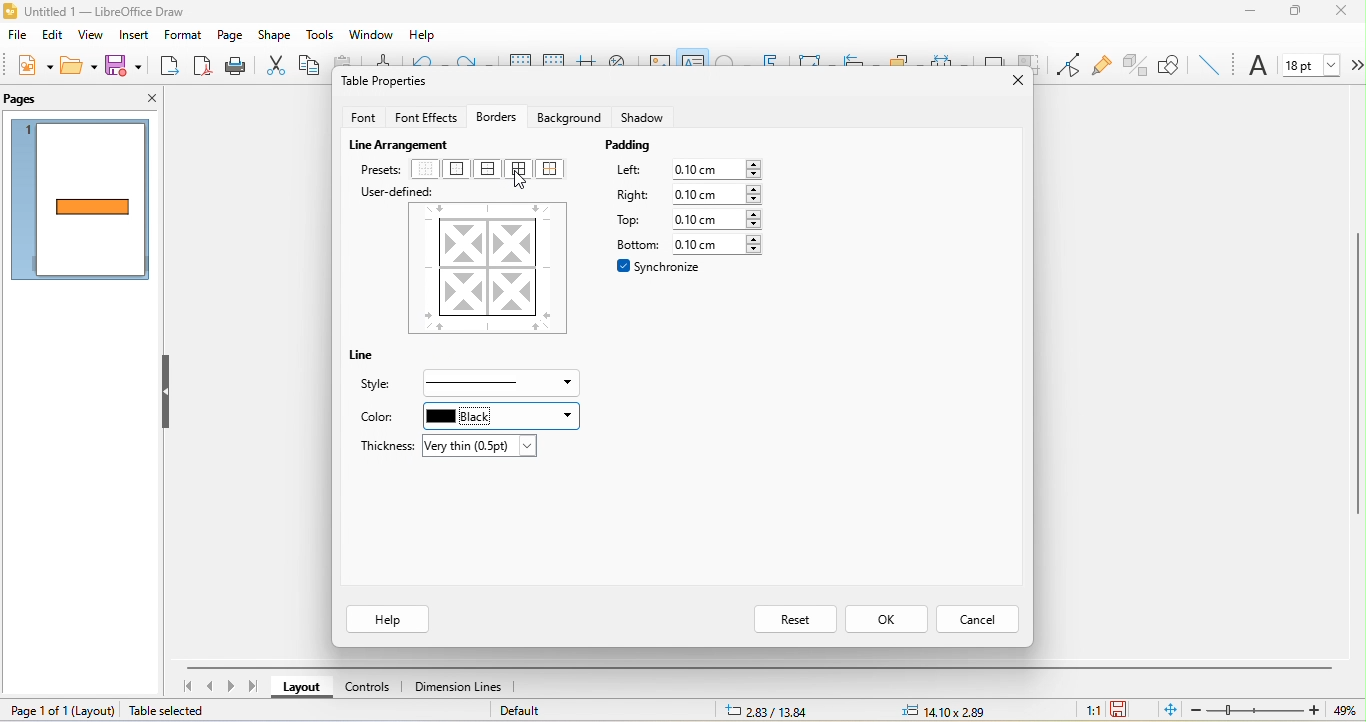  I want to click on toggle extrusion, so click(1133, 64).